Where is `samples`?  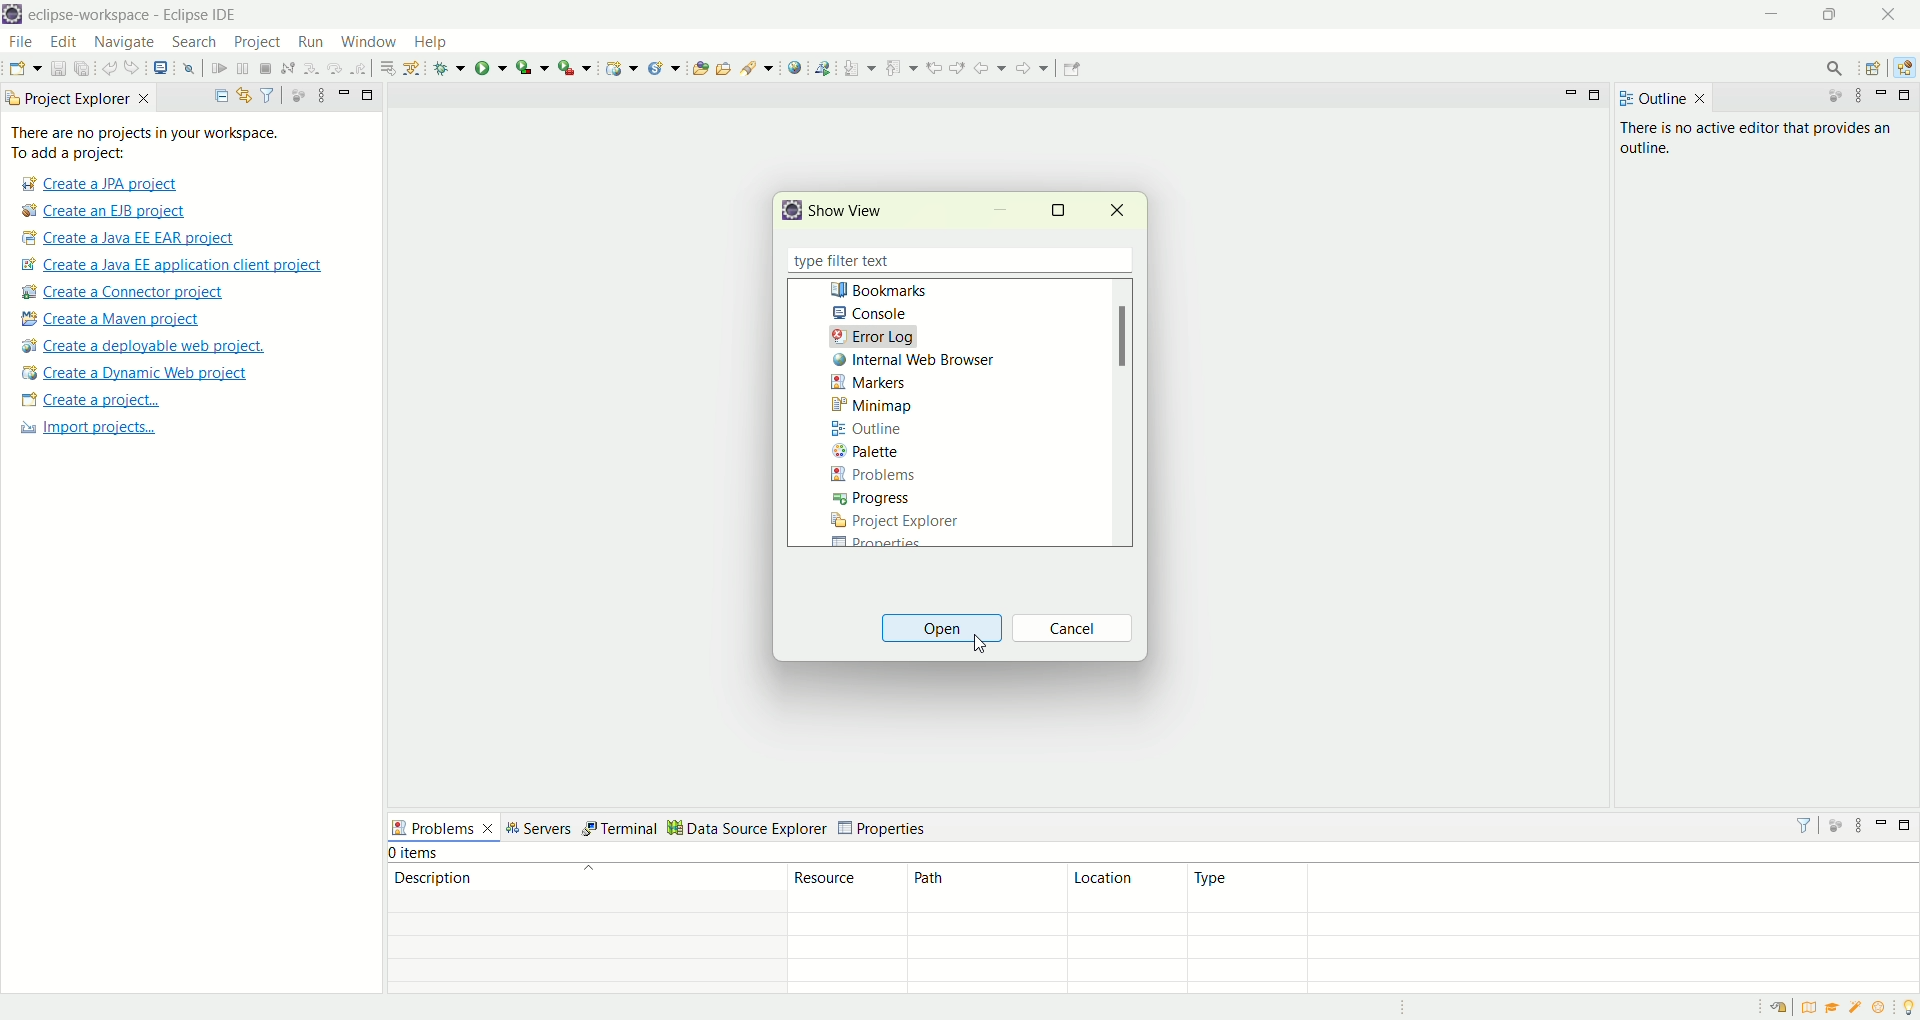 samples is located at coordinates (1855, 1009).